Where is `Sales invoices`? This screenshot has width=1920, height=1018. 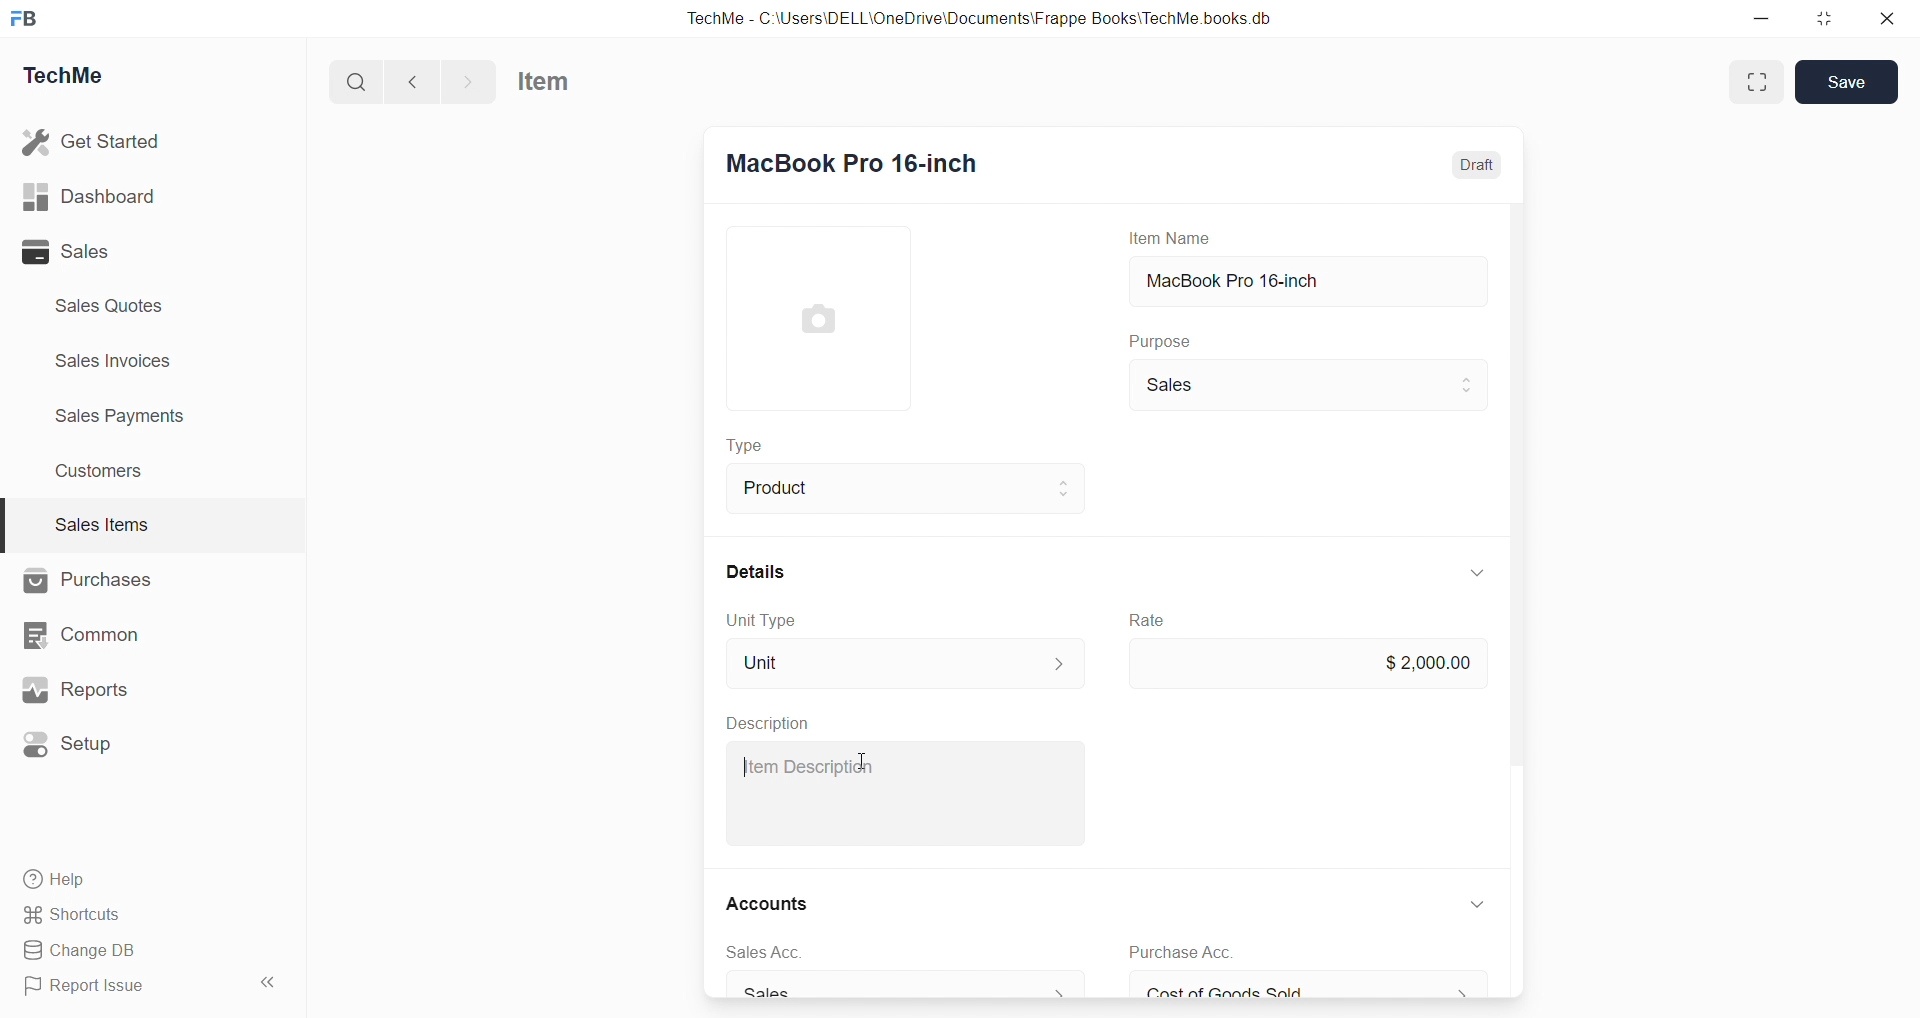
Sales invoices is located at coordinates (117, 361).